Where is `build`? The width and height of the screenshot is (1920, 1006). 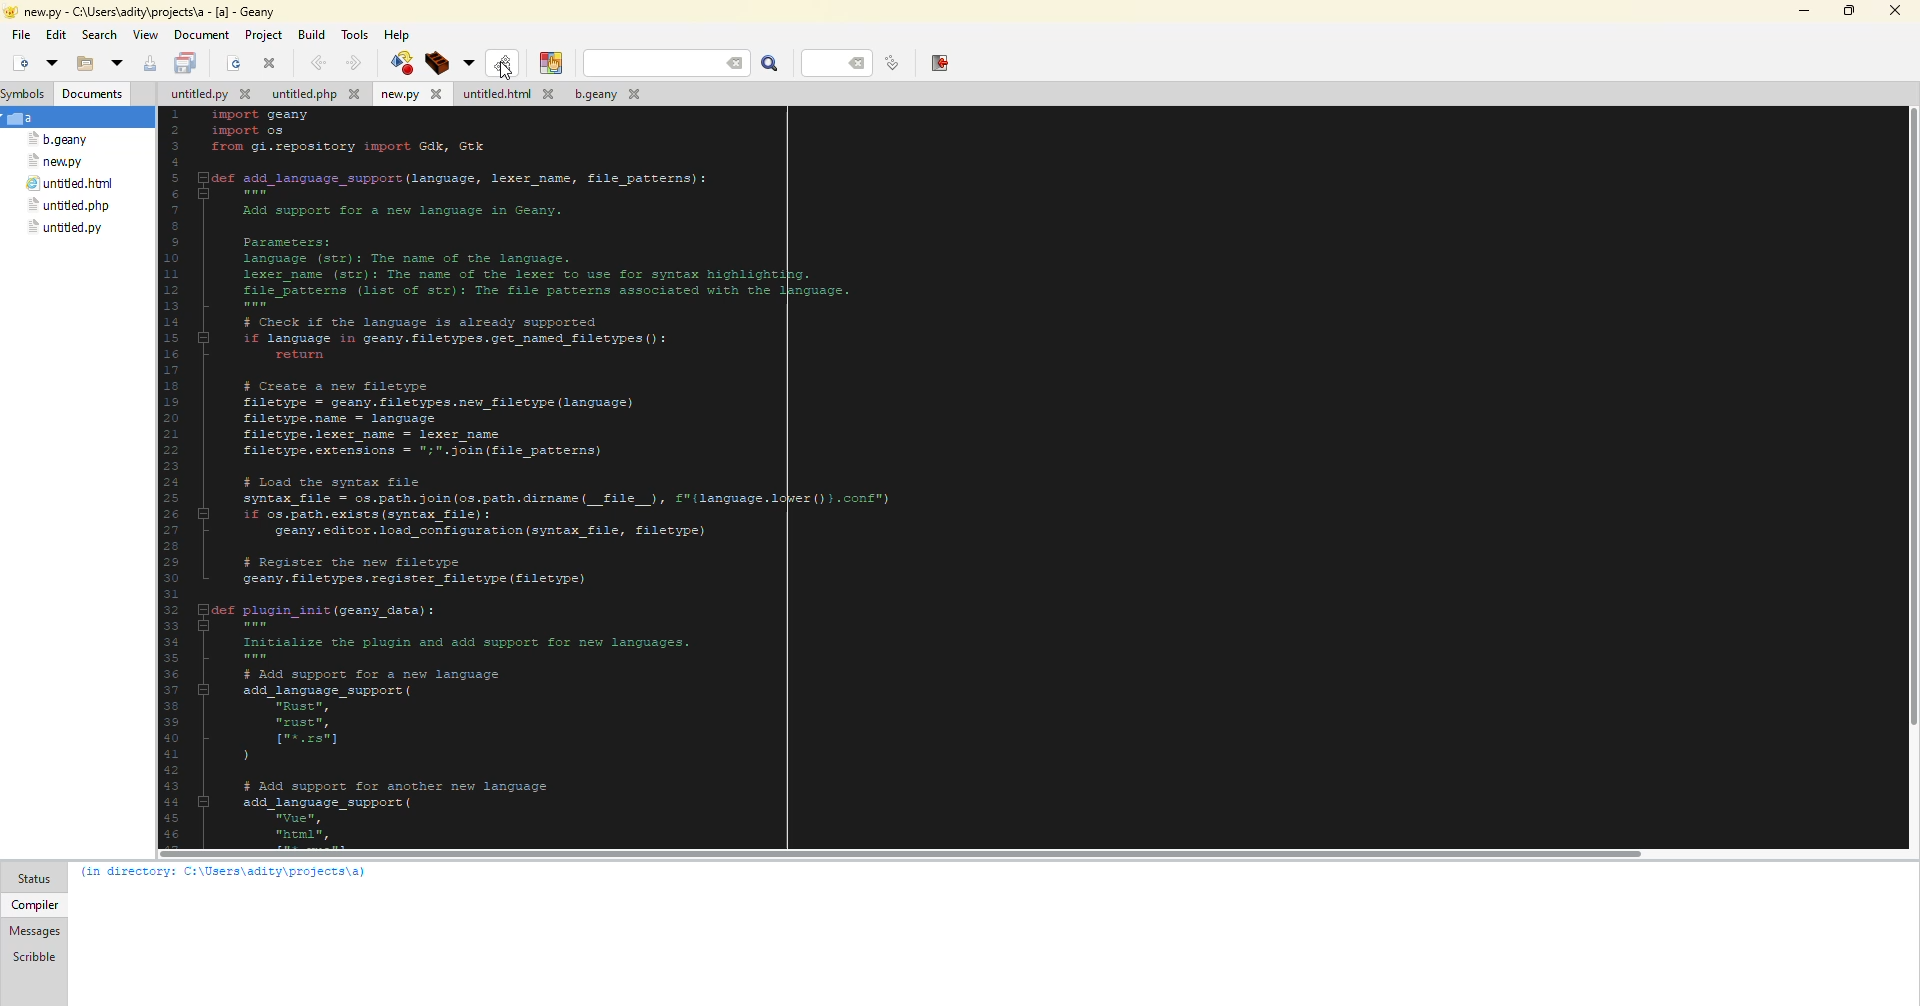 build is located at coordinates (437, 62).